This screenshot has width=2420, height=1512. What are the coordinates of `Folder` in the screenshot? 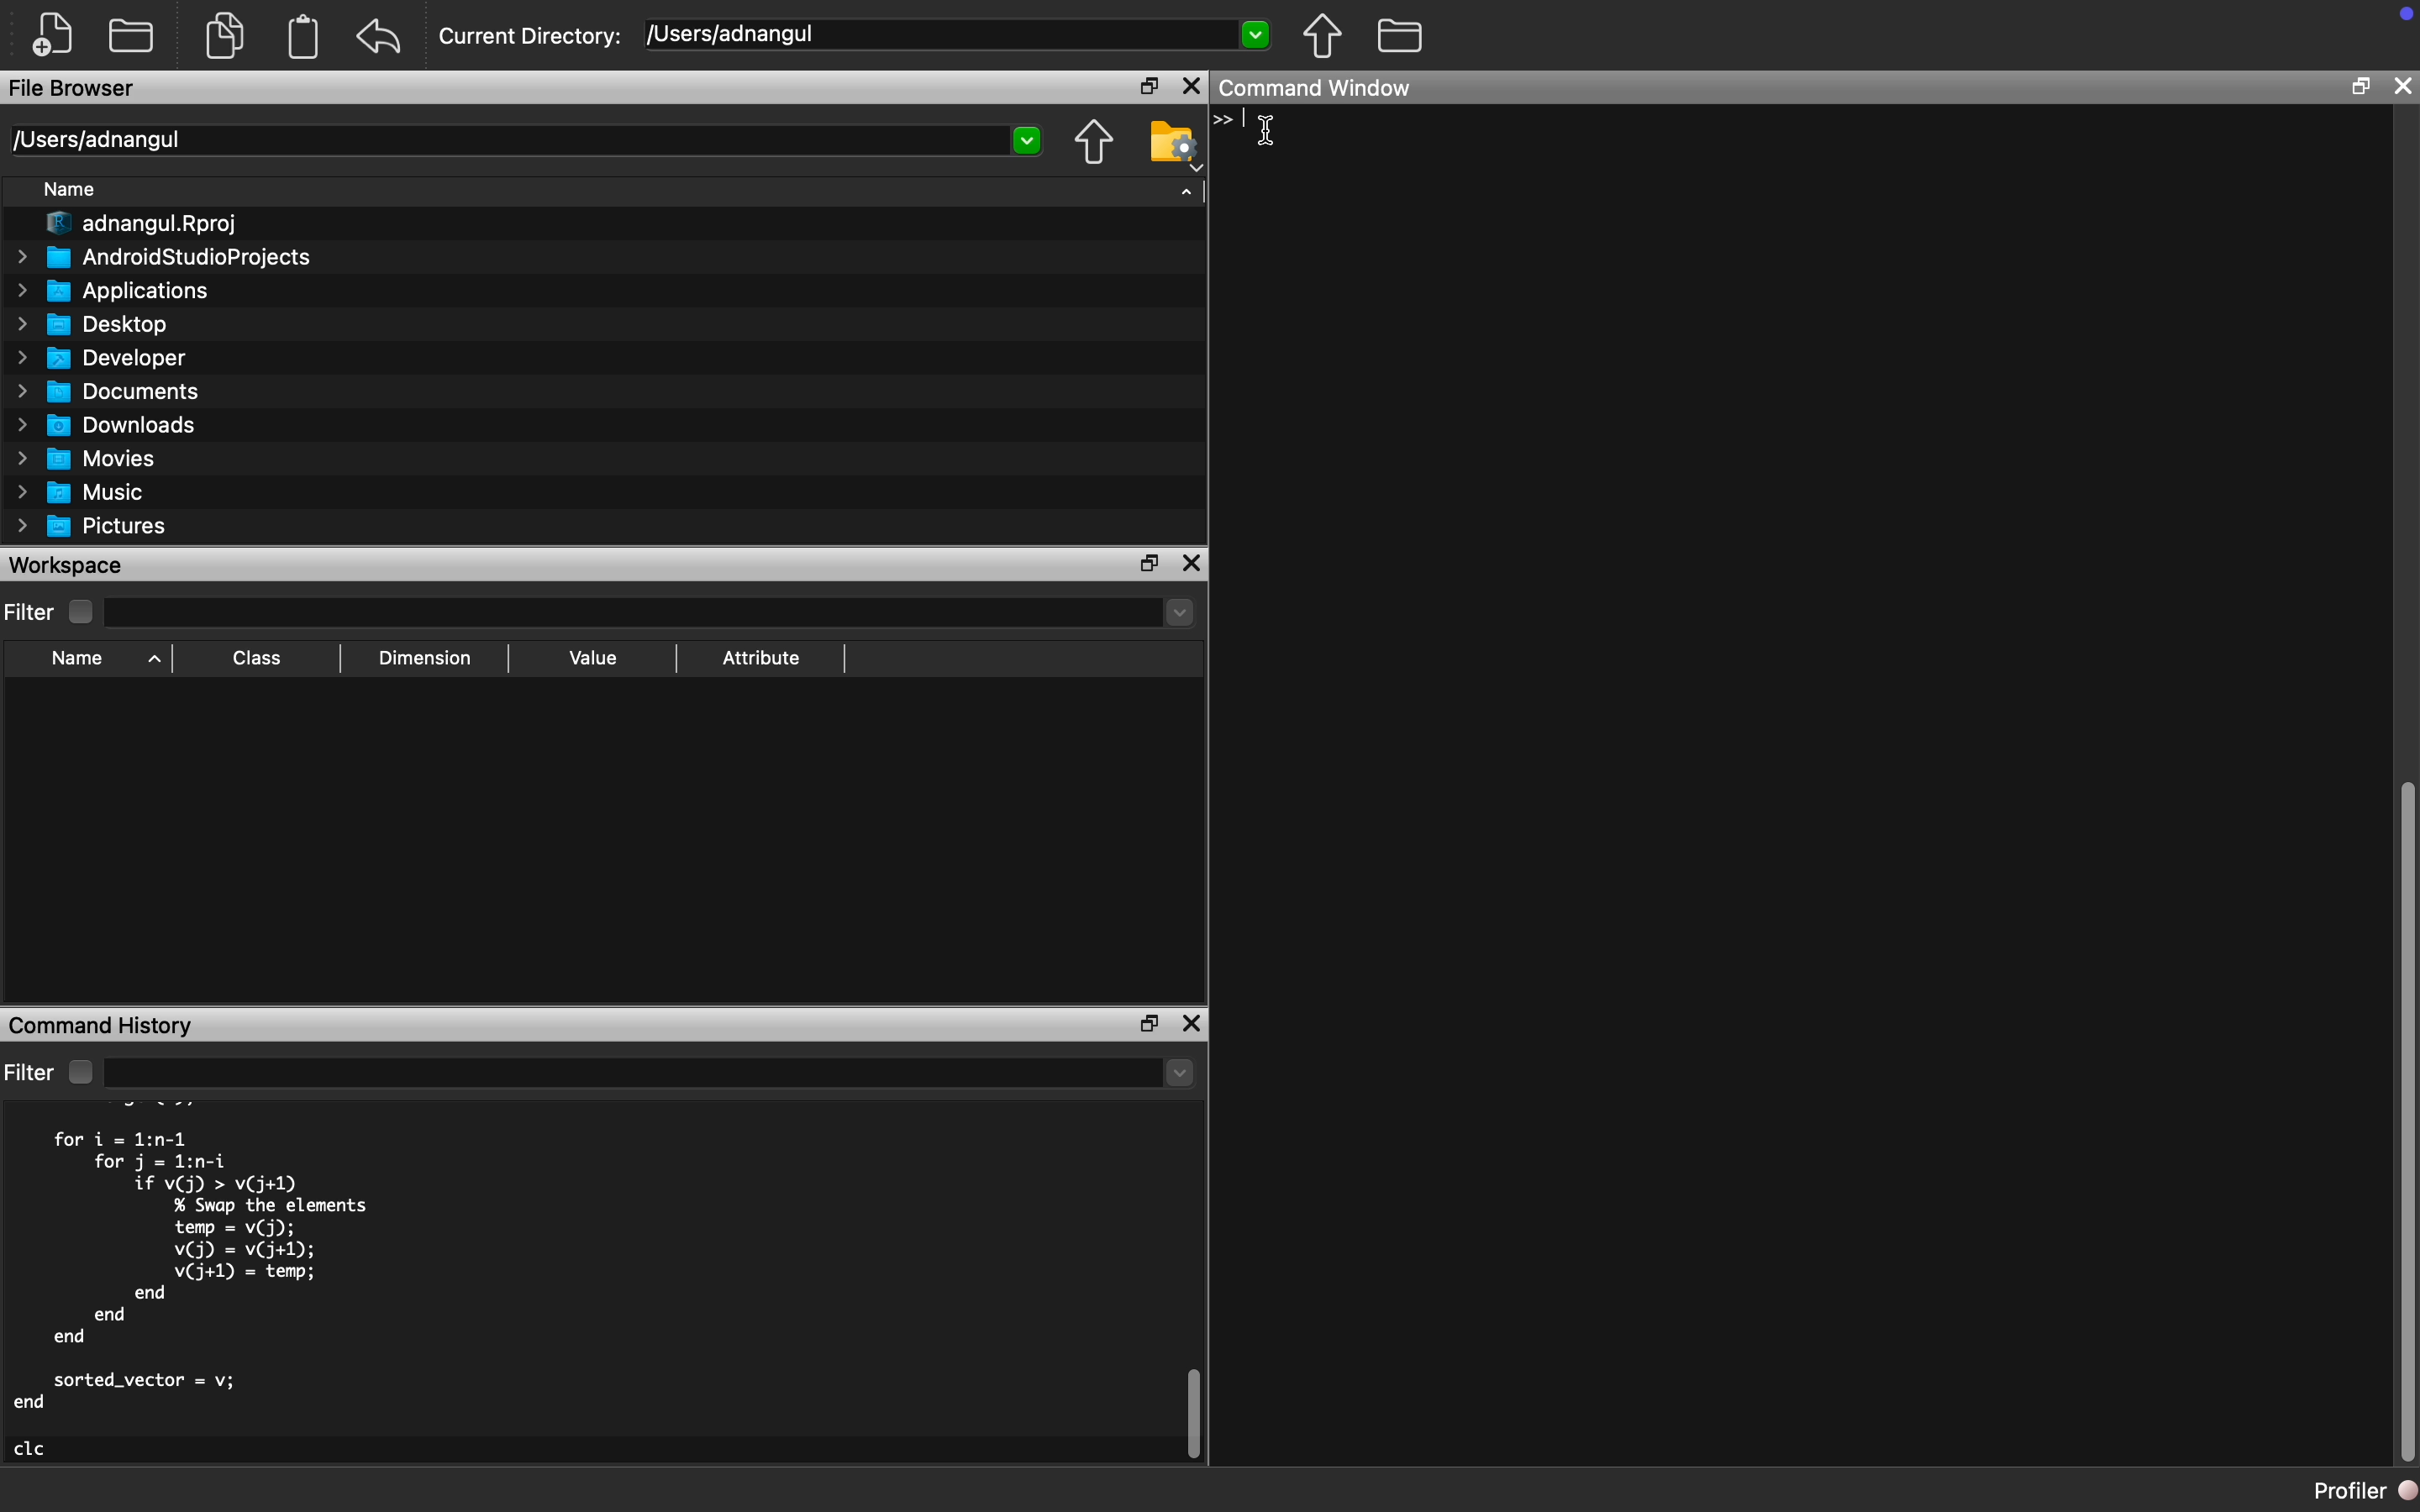 It's located at (131, 38).